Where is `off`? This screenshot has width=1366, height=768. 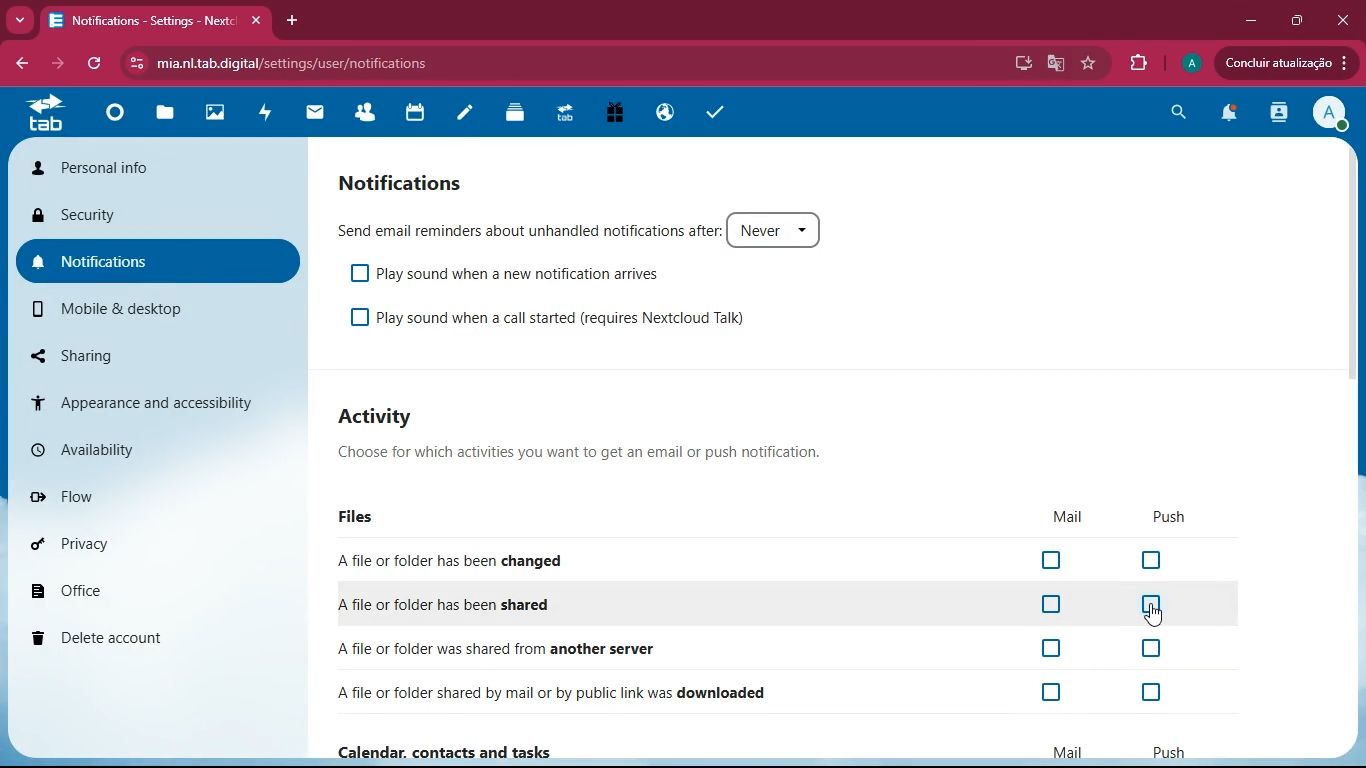 off is located at coordinates (1048, 605).